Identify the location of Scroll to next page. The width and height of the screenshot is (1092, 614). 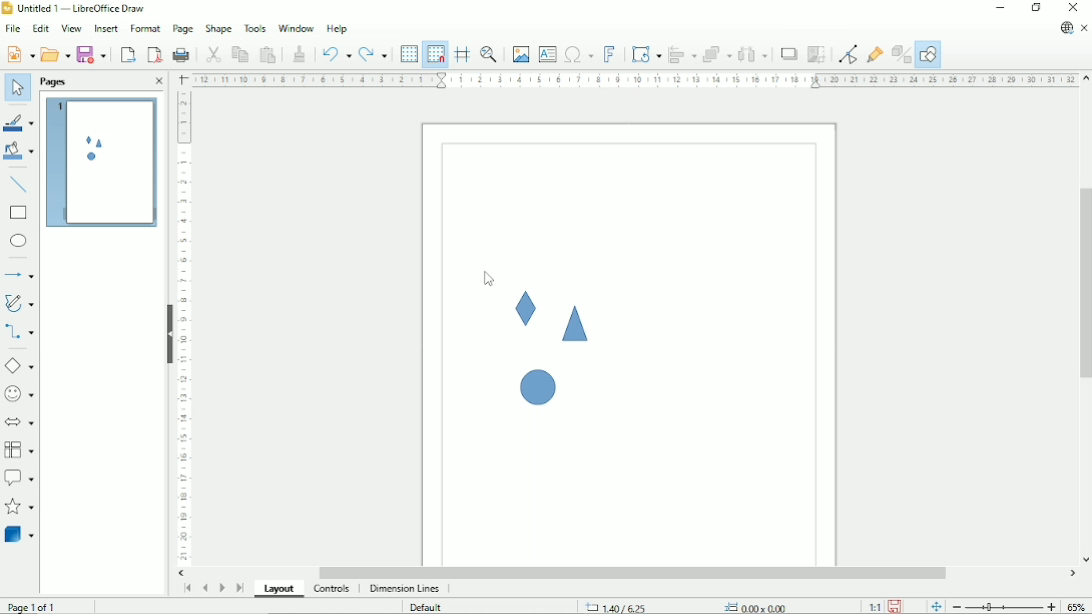
(221, 587).